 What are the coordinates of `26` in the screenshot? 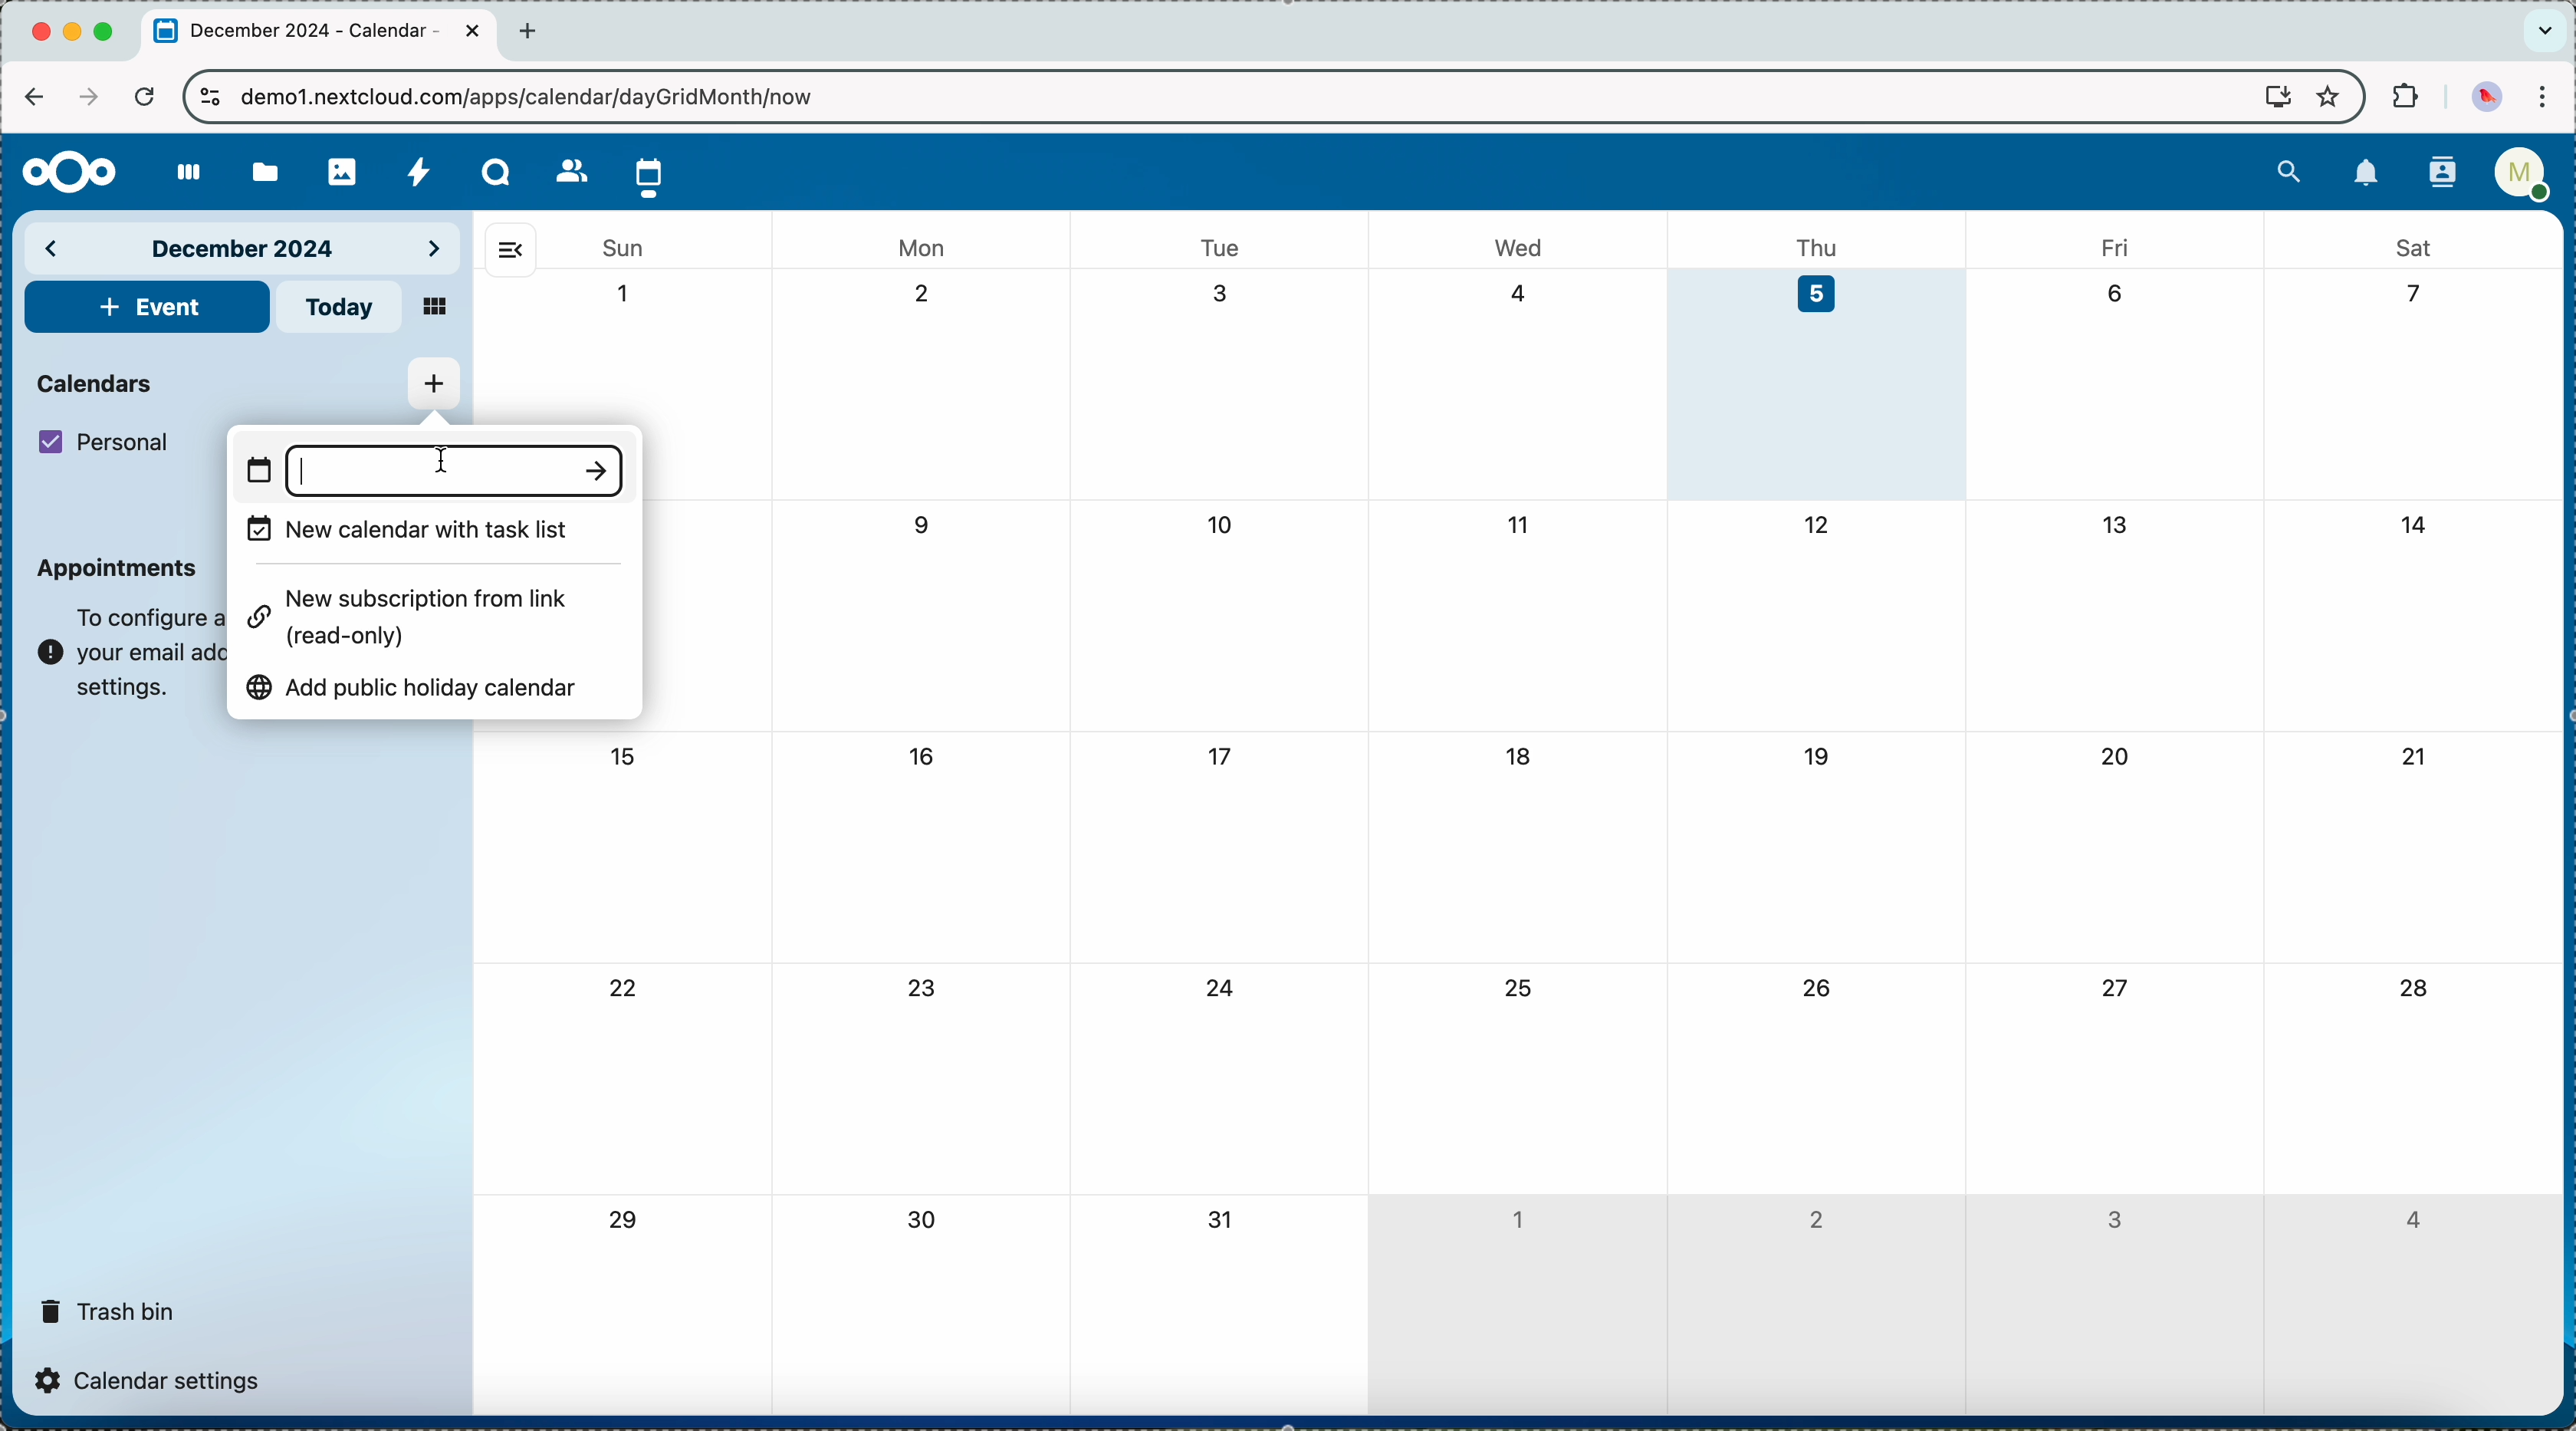 It's located at (1818, 986).